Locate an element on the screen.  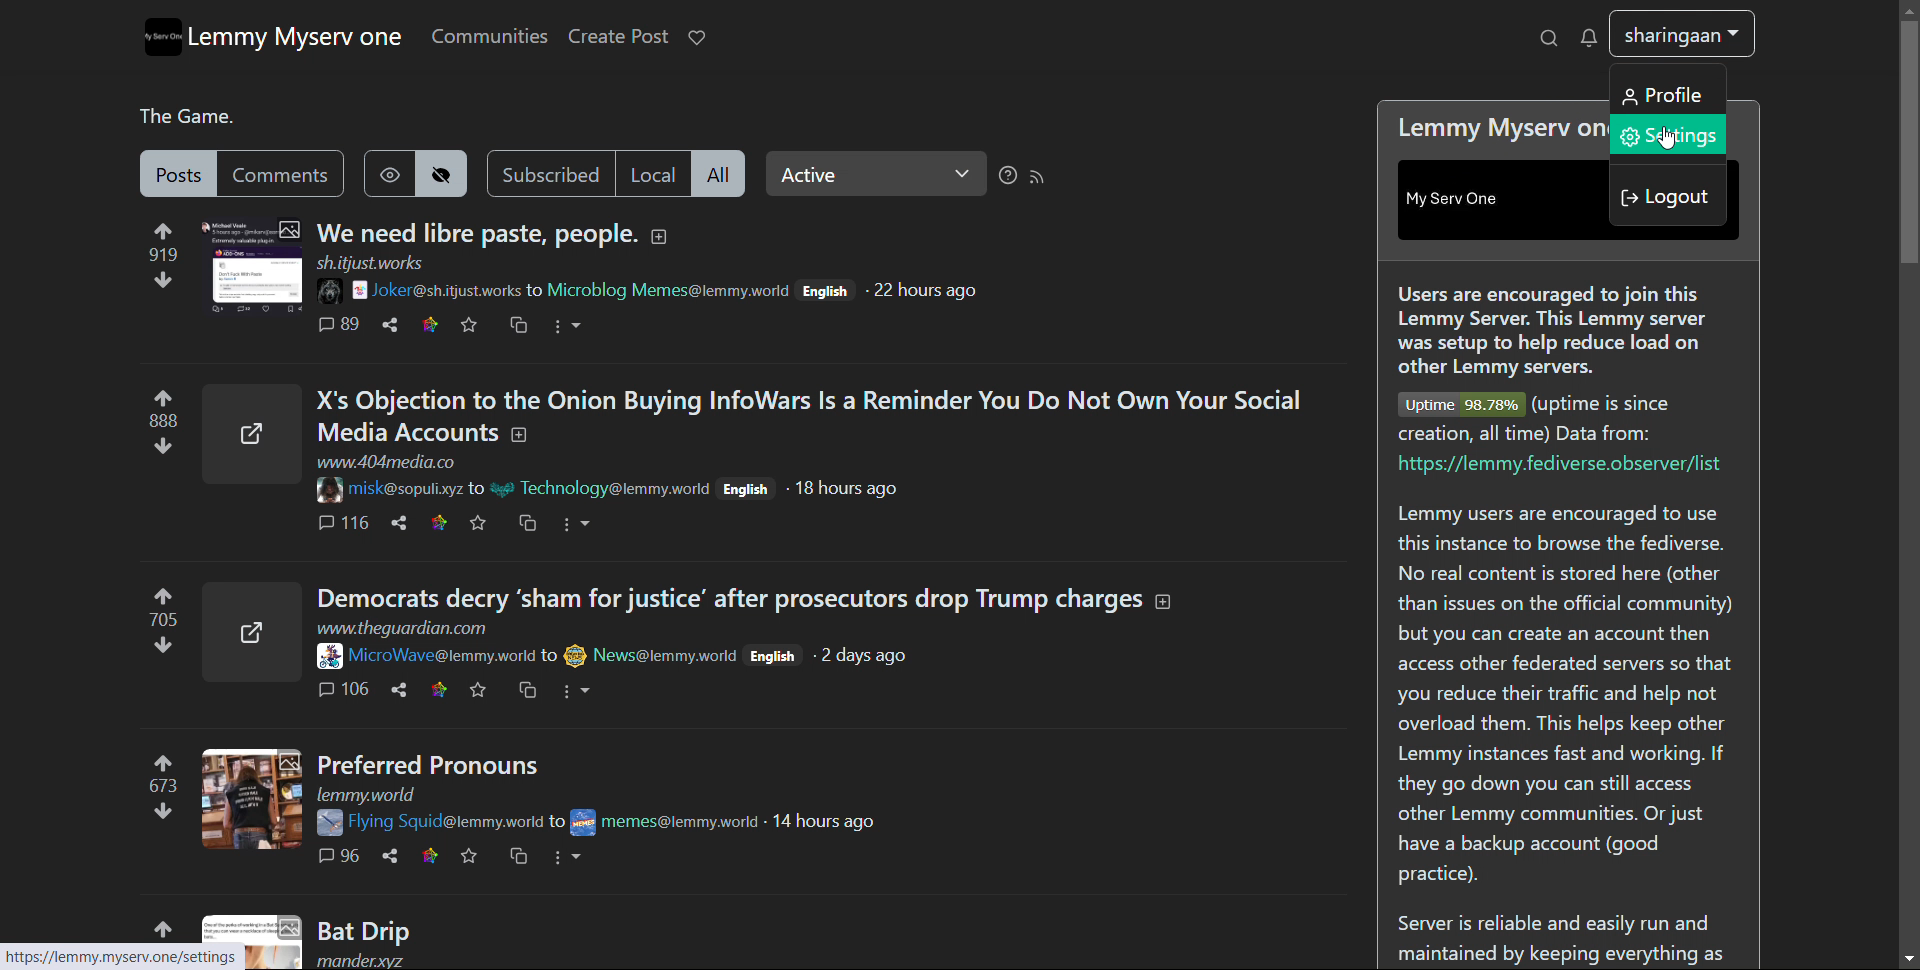
search is located at coordinates (1550, 37).